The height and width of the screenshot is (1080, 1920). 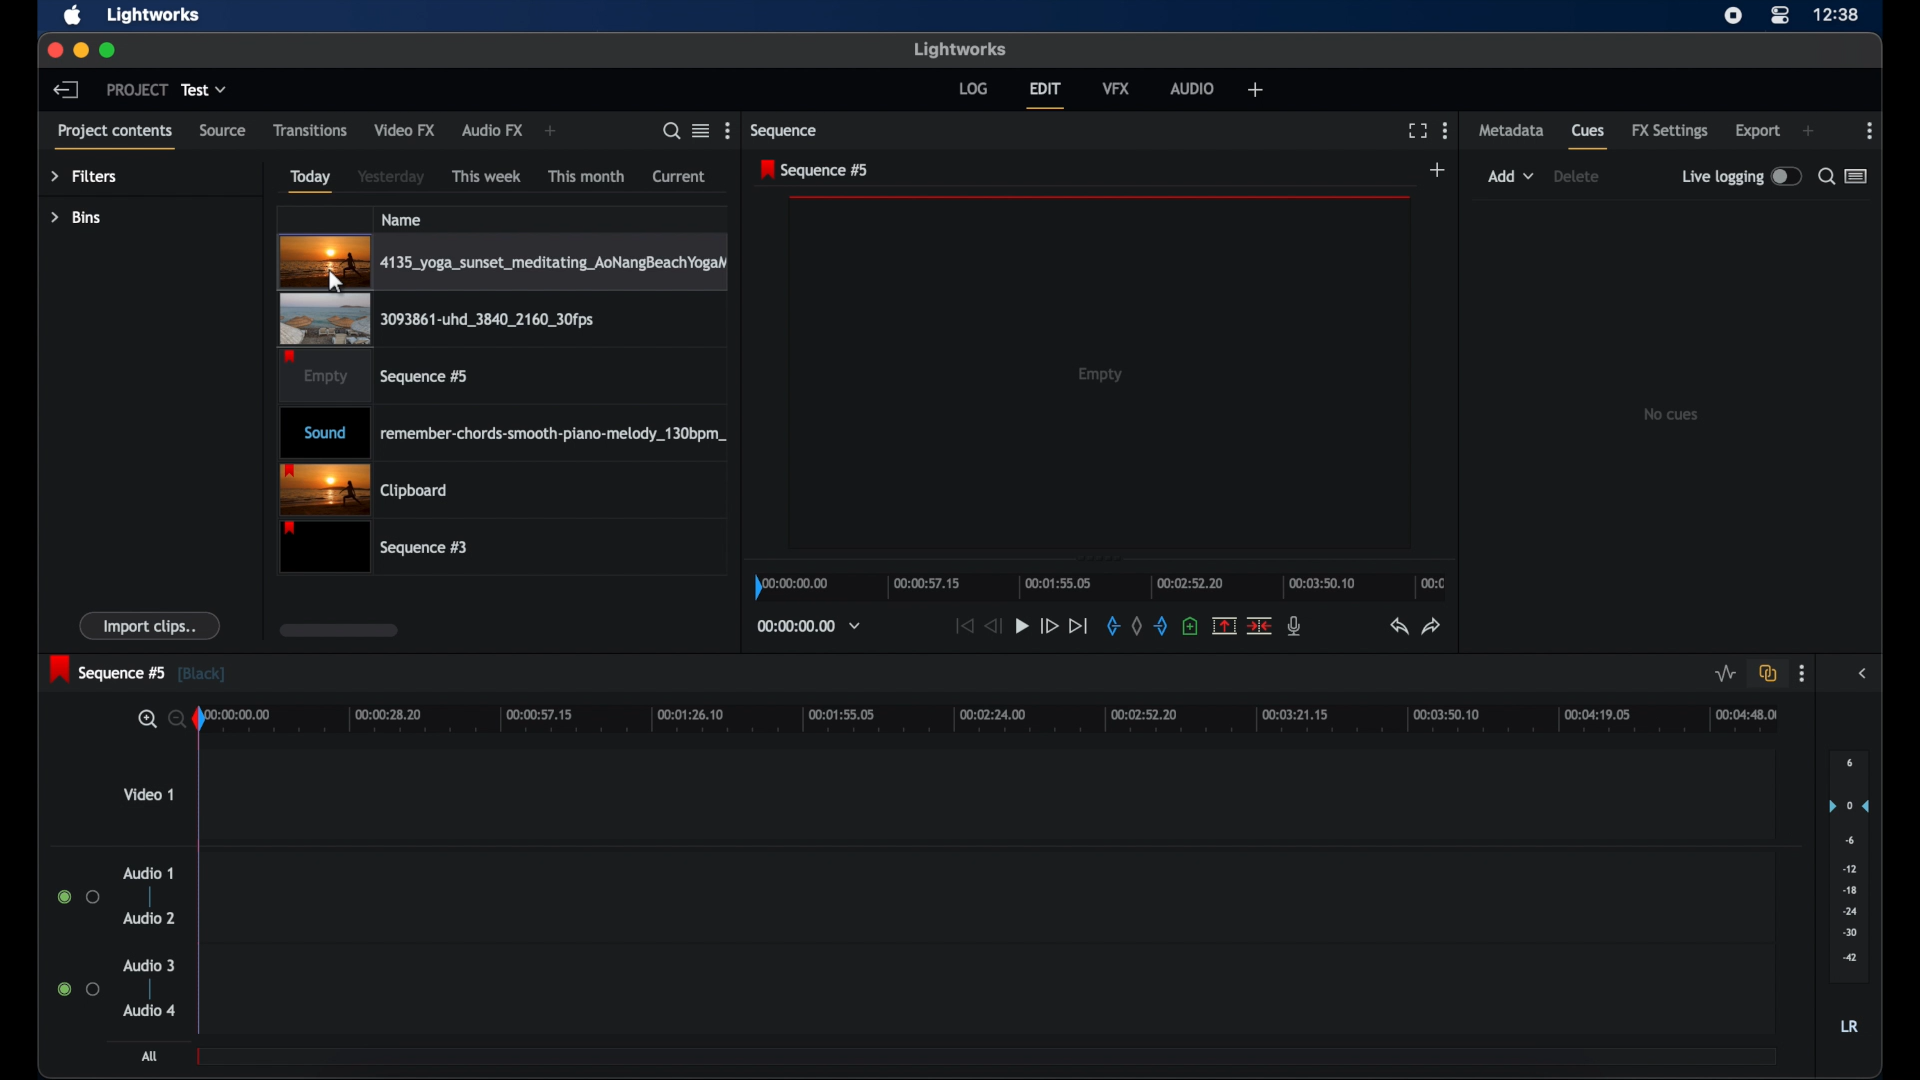 I want to click on toggle between listened tile view, so click(x=701, y=131).